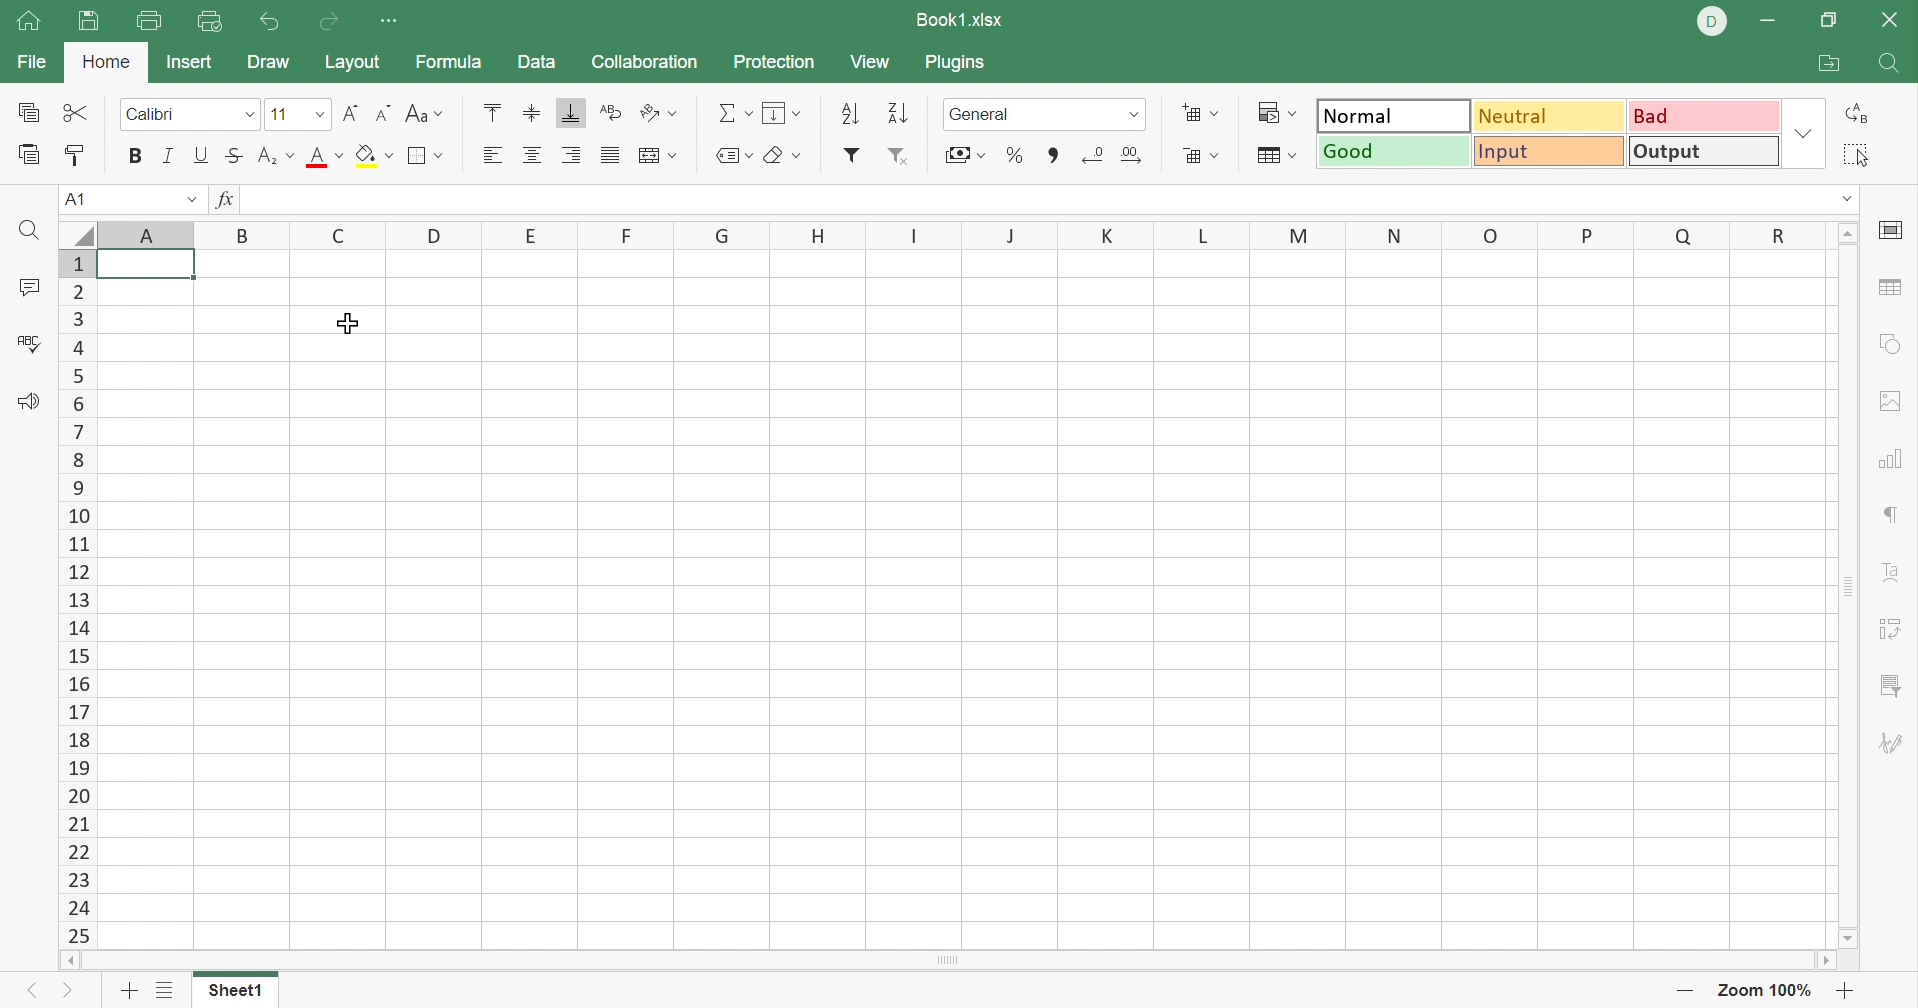 The image size is (1918, 1008). What do you see at coordinates (130, 994) in the screenshot?
I see `Add sheet` at bounding box center [130, 994].